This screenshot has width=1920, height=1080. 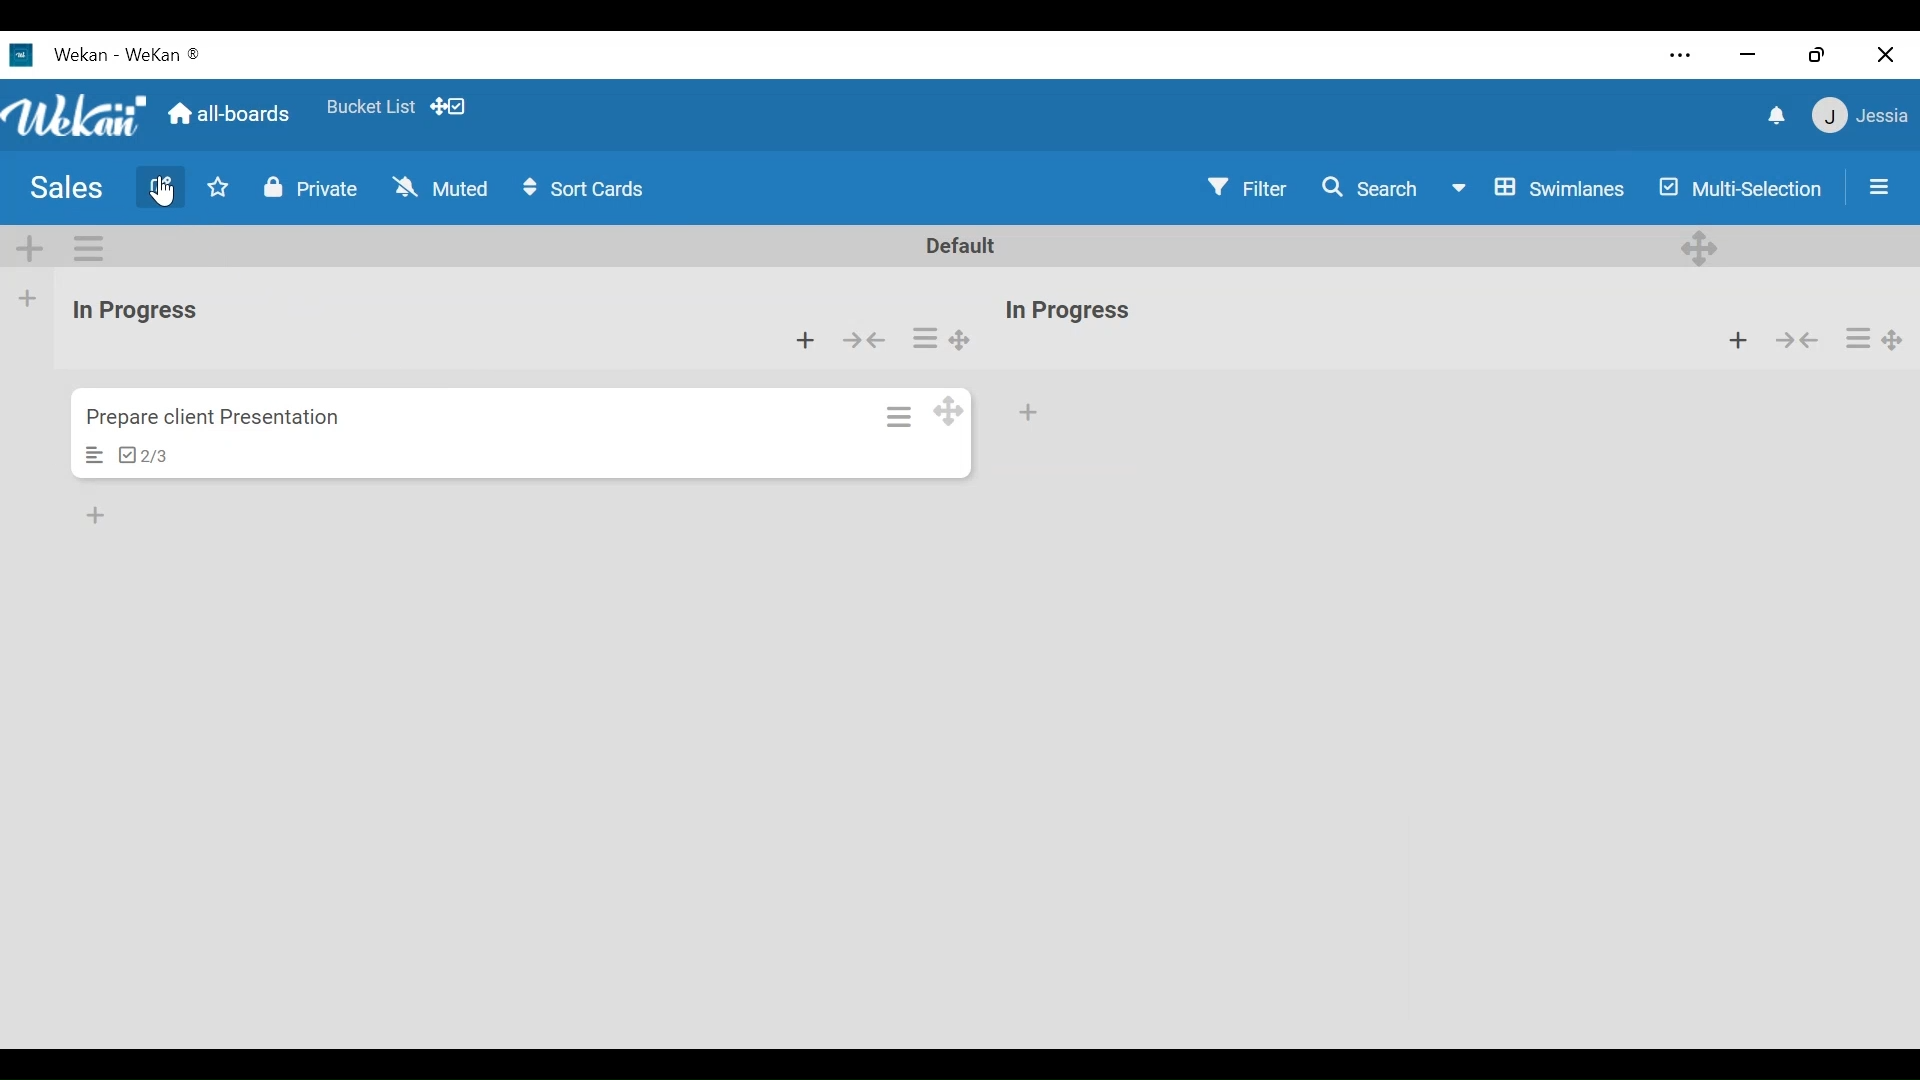 What do you see at coordinates (145, 455) in the screenshot?
I see `Checklist` at bounding box center [145, 455].